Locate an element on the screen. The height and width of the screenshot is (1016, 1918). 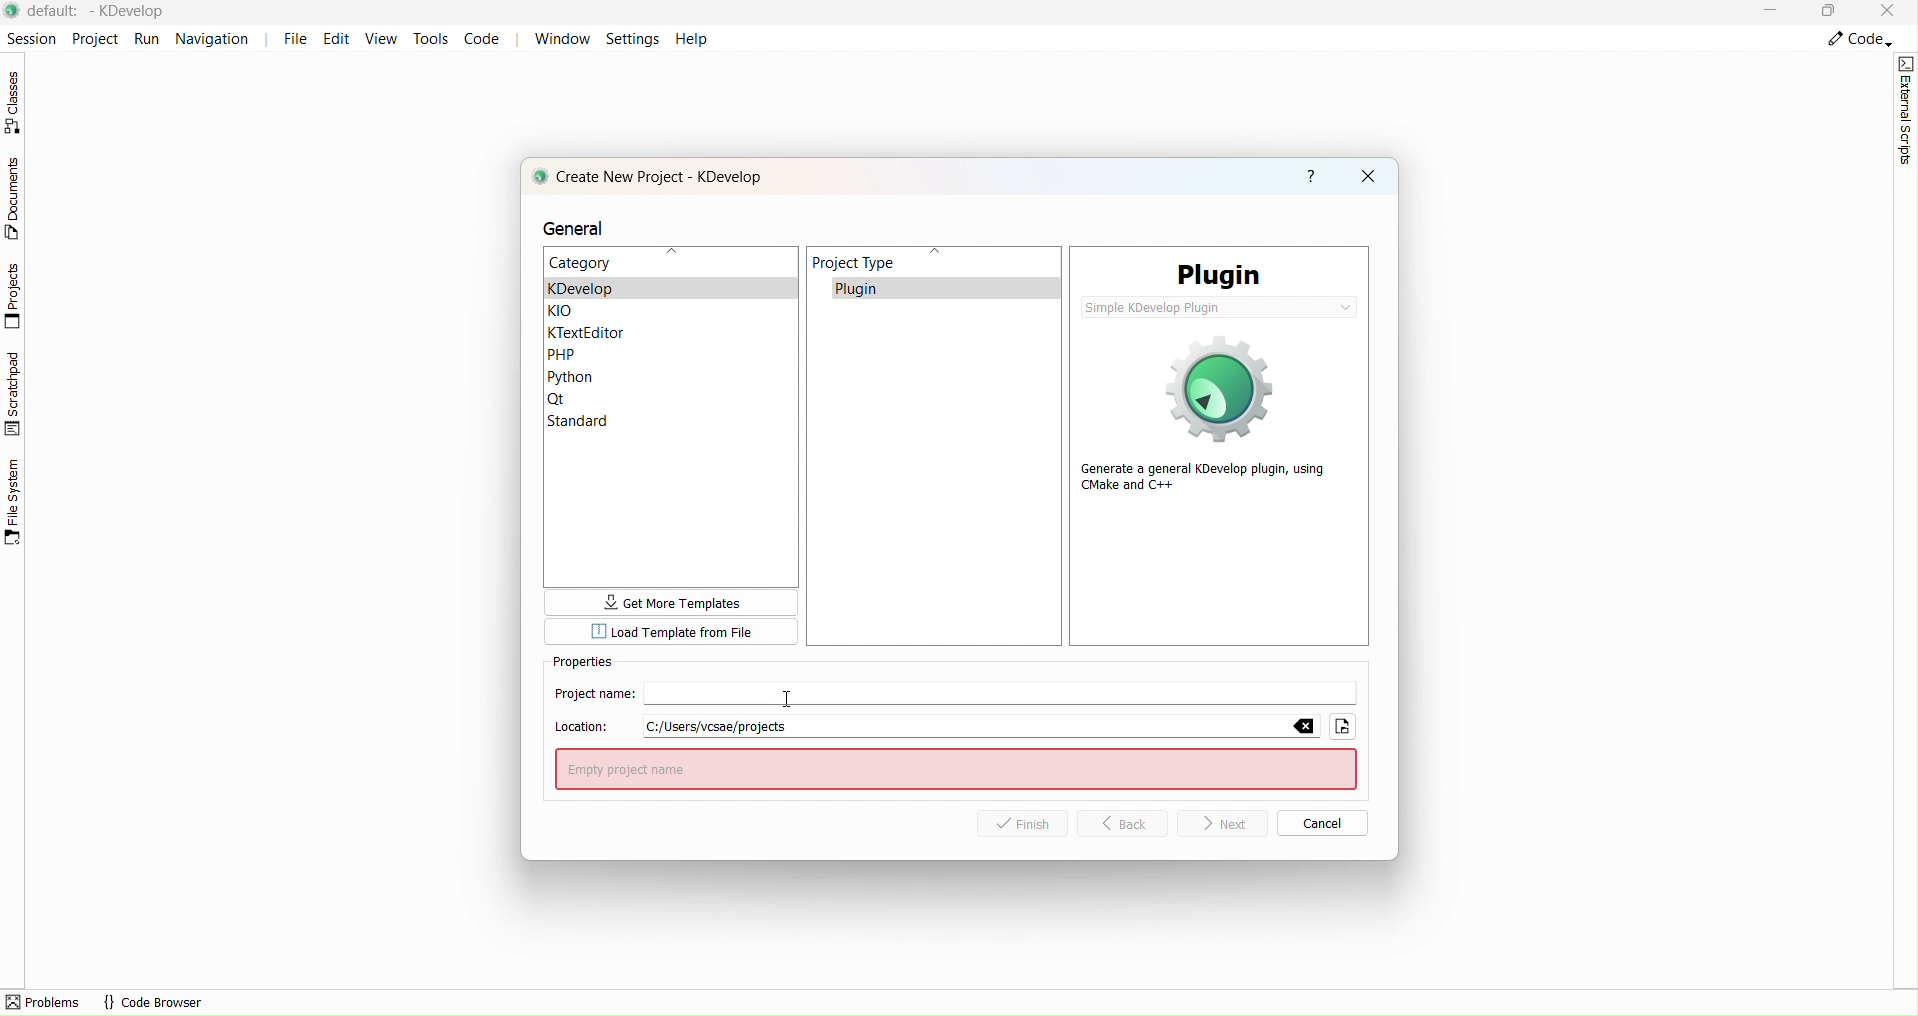
Box is located at coordinates (1830, 13).